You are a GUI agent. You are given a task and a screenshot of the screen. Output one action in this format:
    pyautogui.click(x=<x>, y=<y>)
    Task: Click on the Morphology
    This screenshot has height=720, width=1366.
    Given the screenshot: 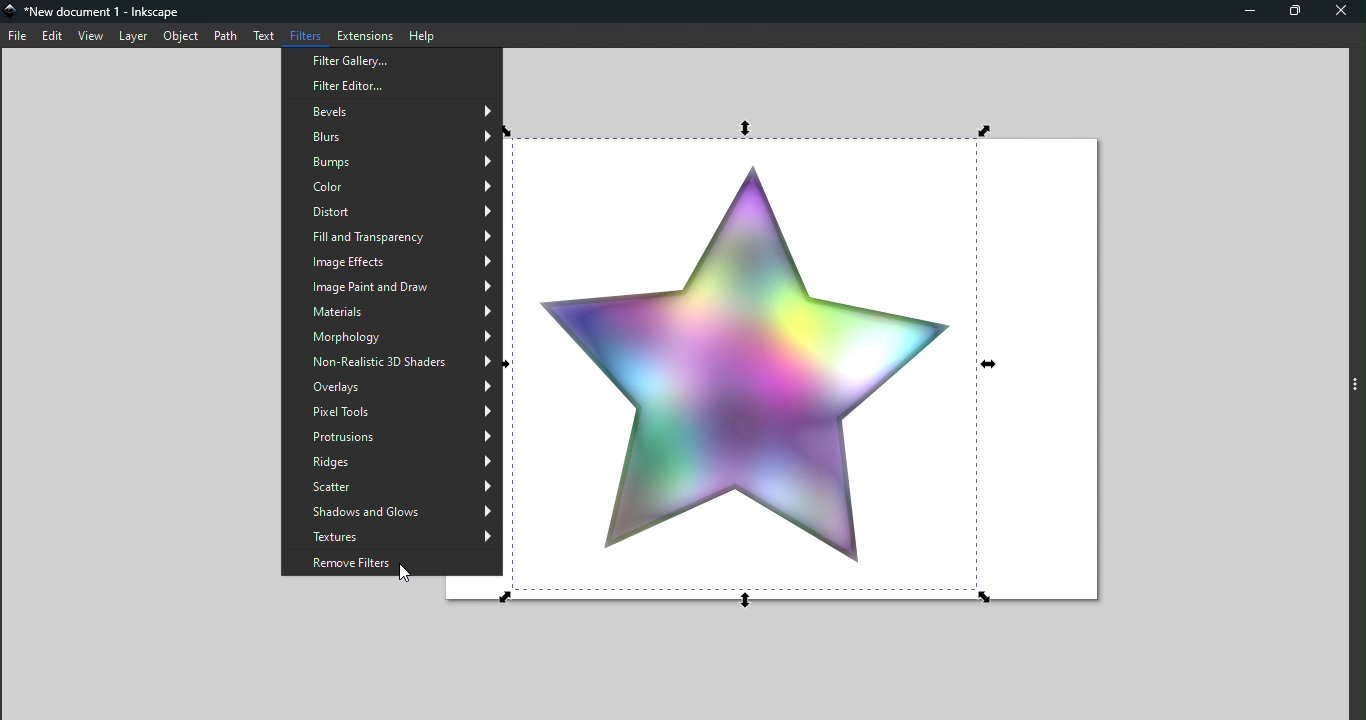 What is the action you would take?
    pyautogui.click(x=394, y=337)
    